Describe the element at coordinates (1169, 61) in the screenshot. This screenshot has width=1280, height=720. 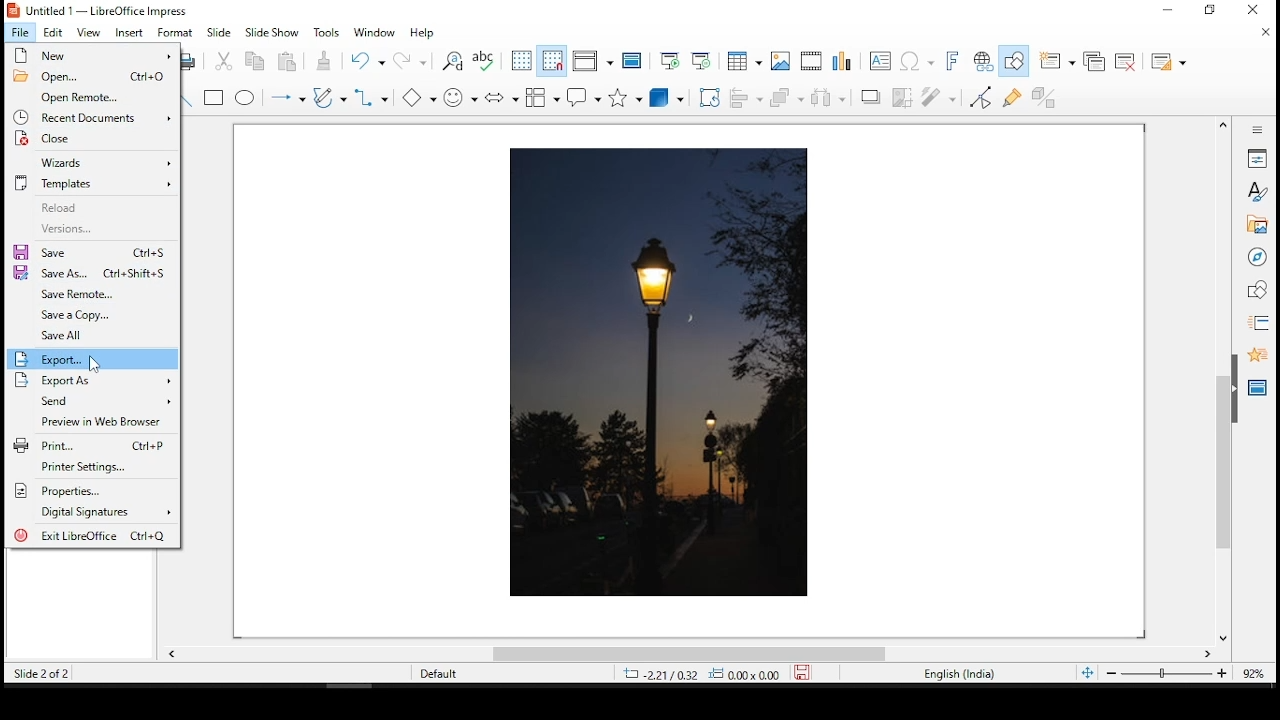
I see `slide layout` at that location.